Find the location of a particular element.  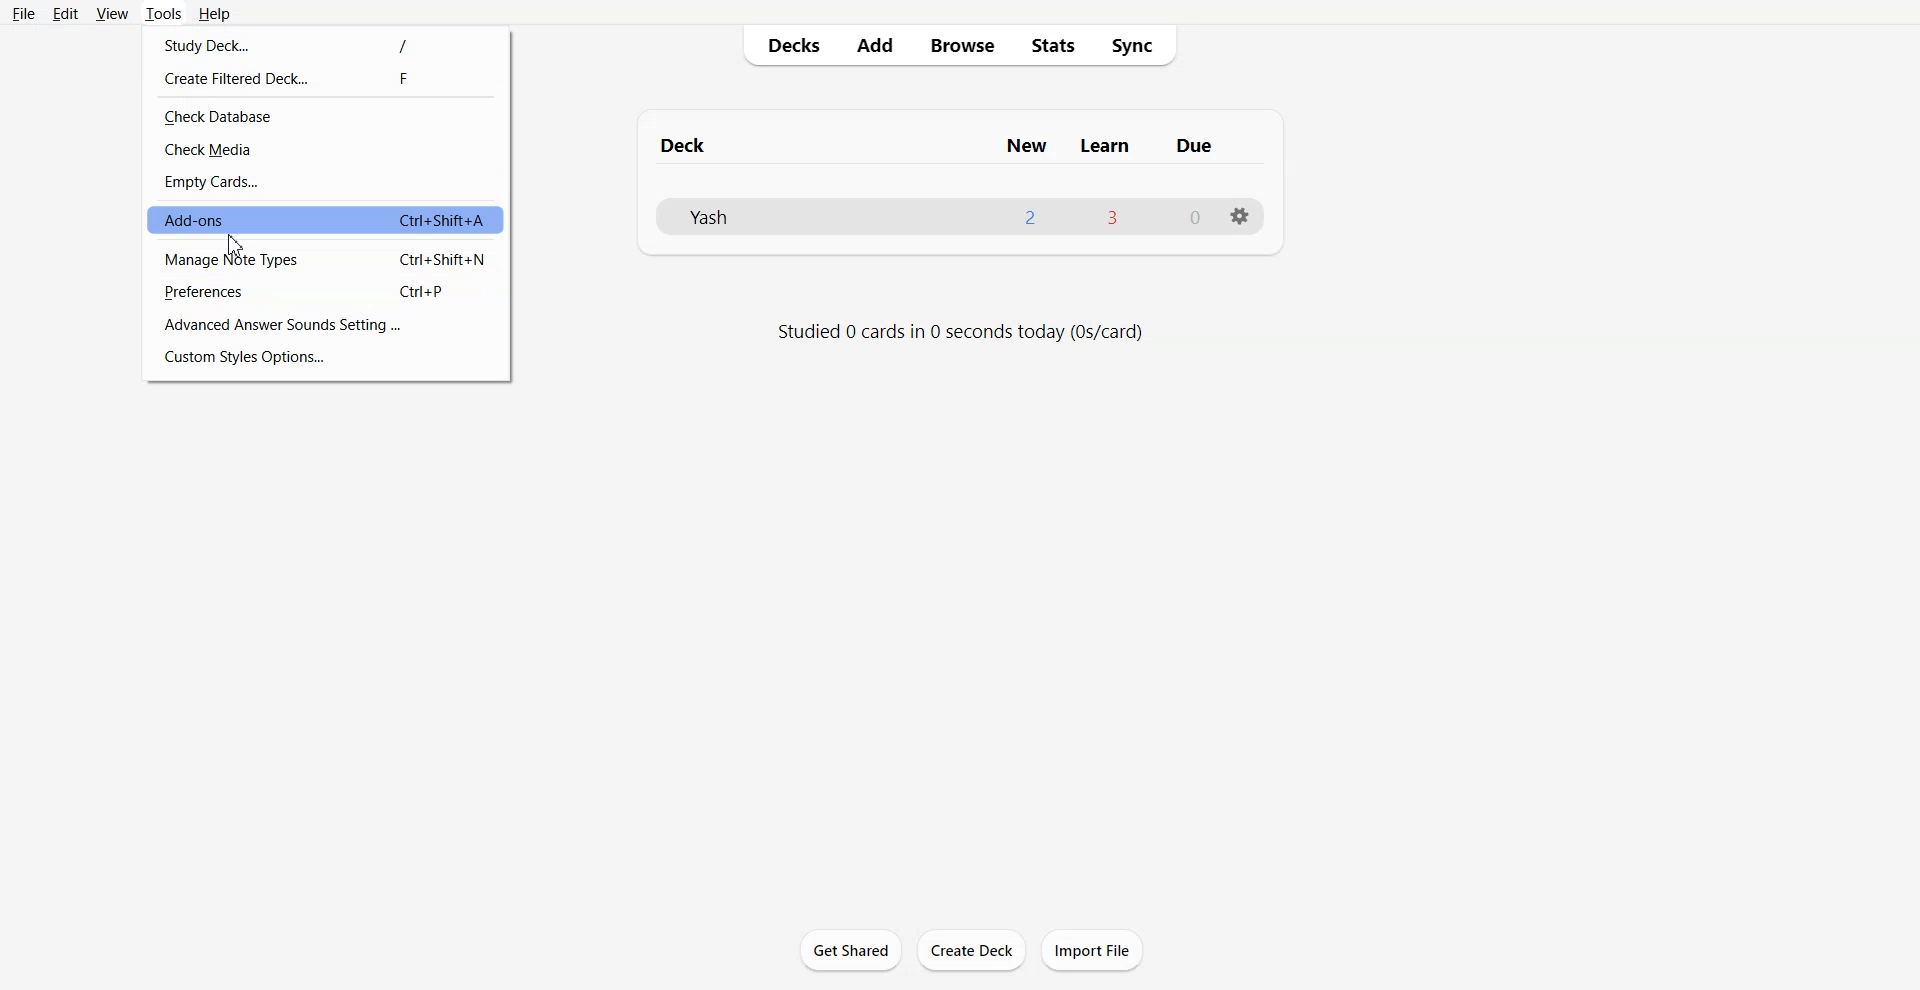

Add is located at coordinates (875, 45).